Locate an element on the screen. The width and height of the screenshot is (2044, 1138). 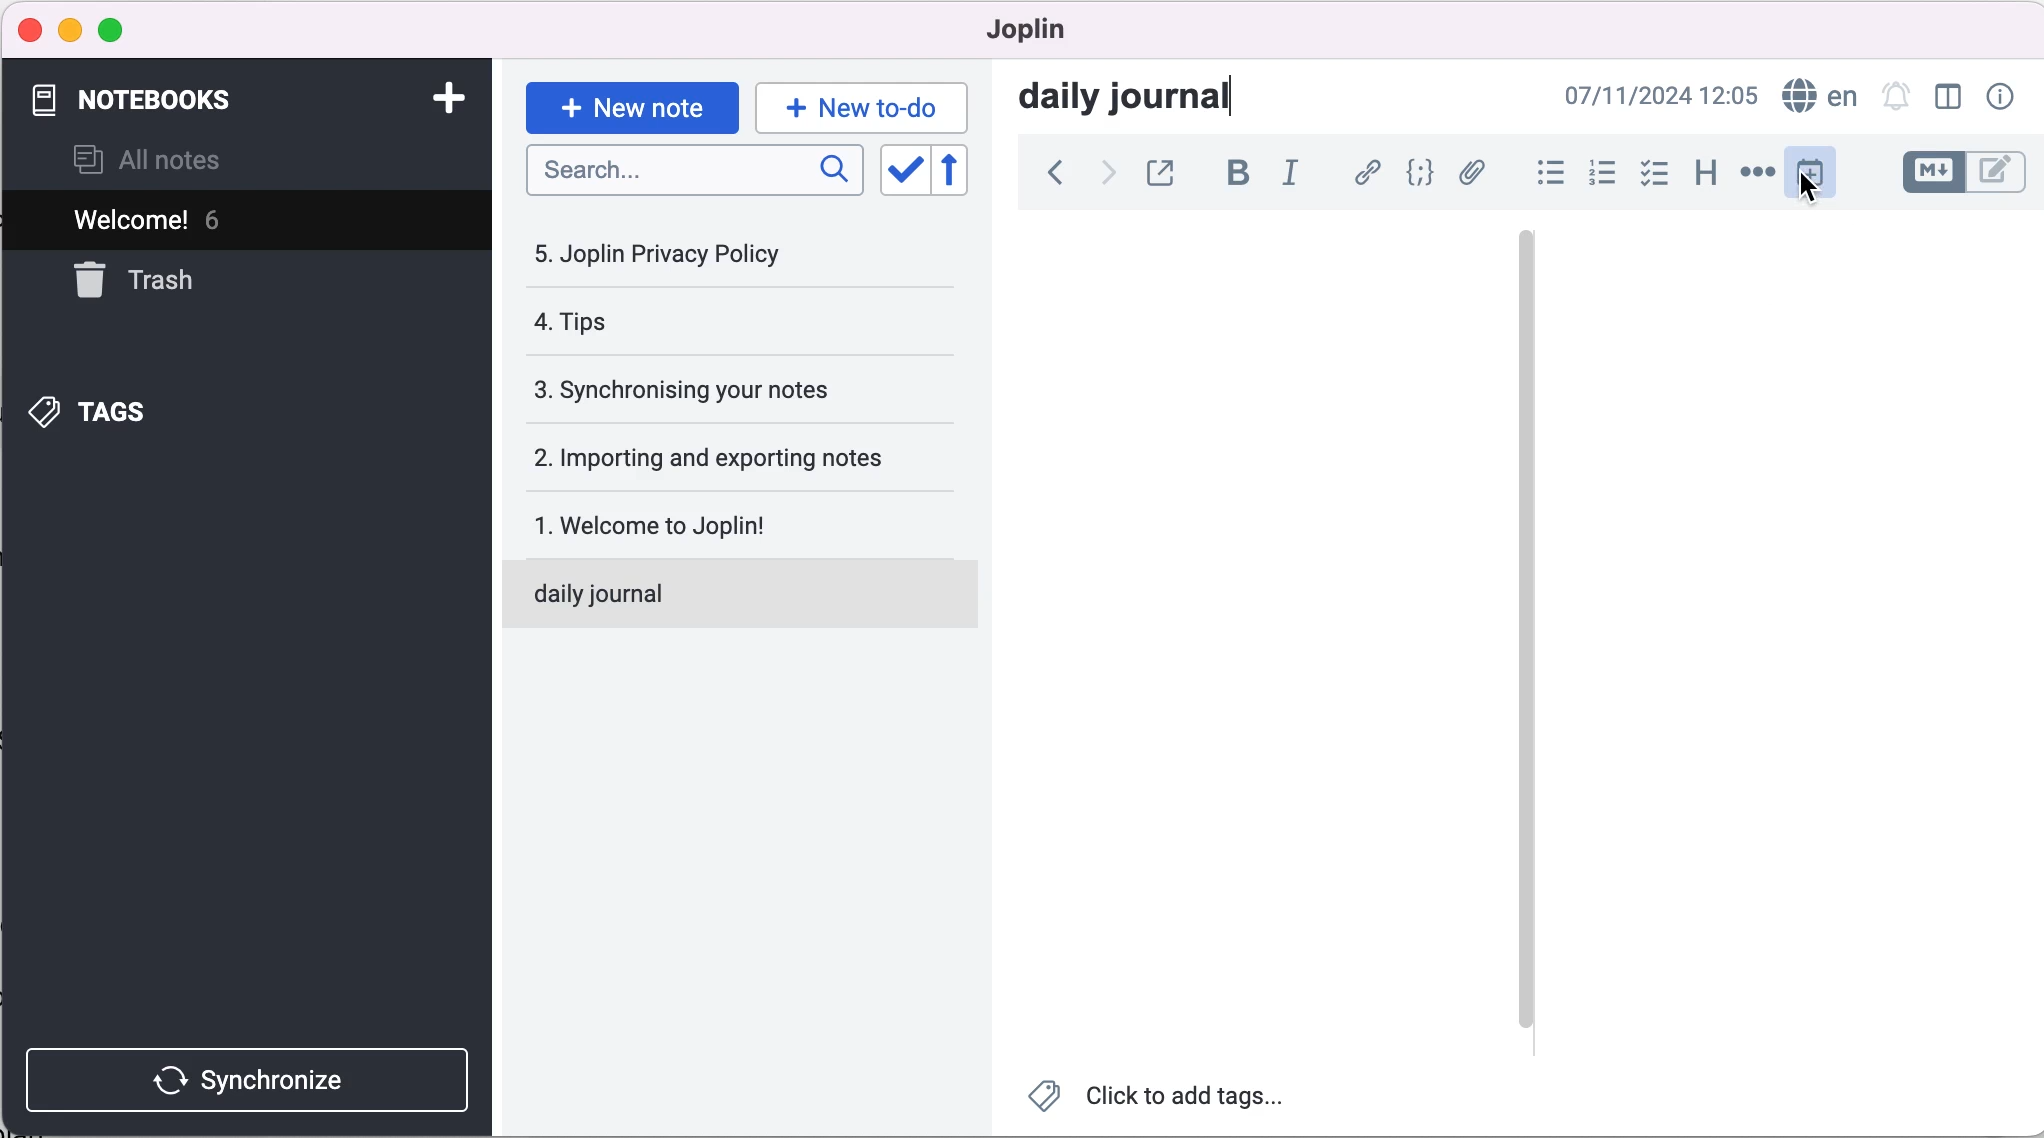
new to-do is located at coordinates (857, 107).